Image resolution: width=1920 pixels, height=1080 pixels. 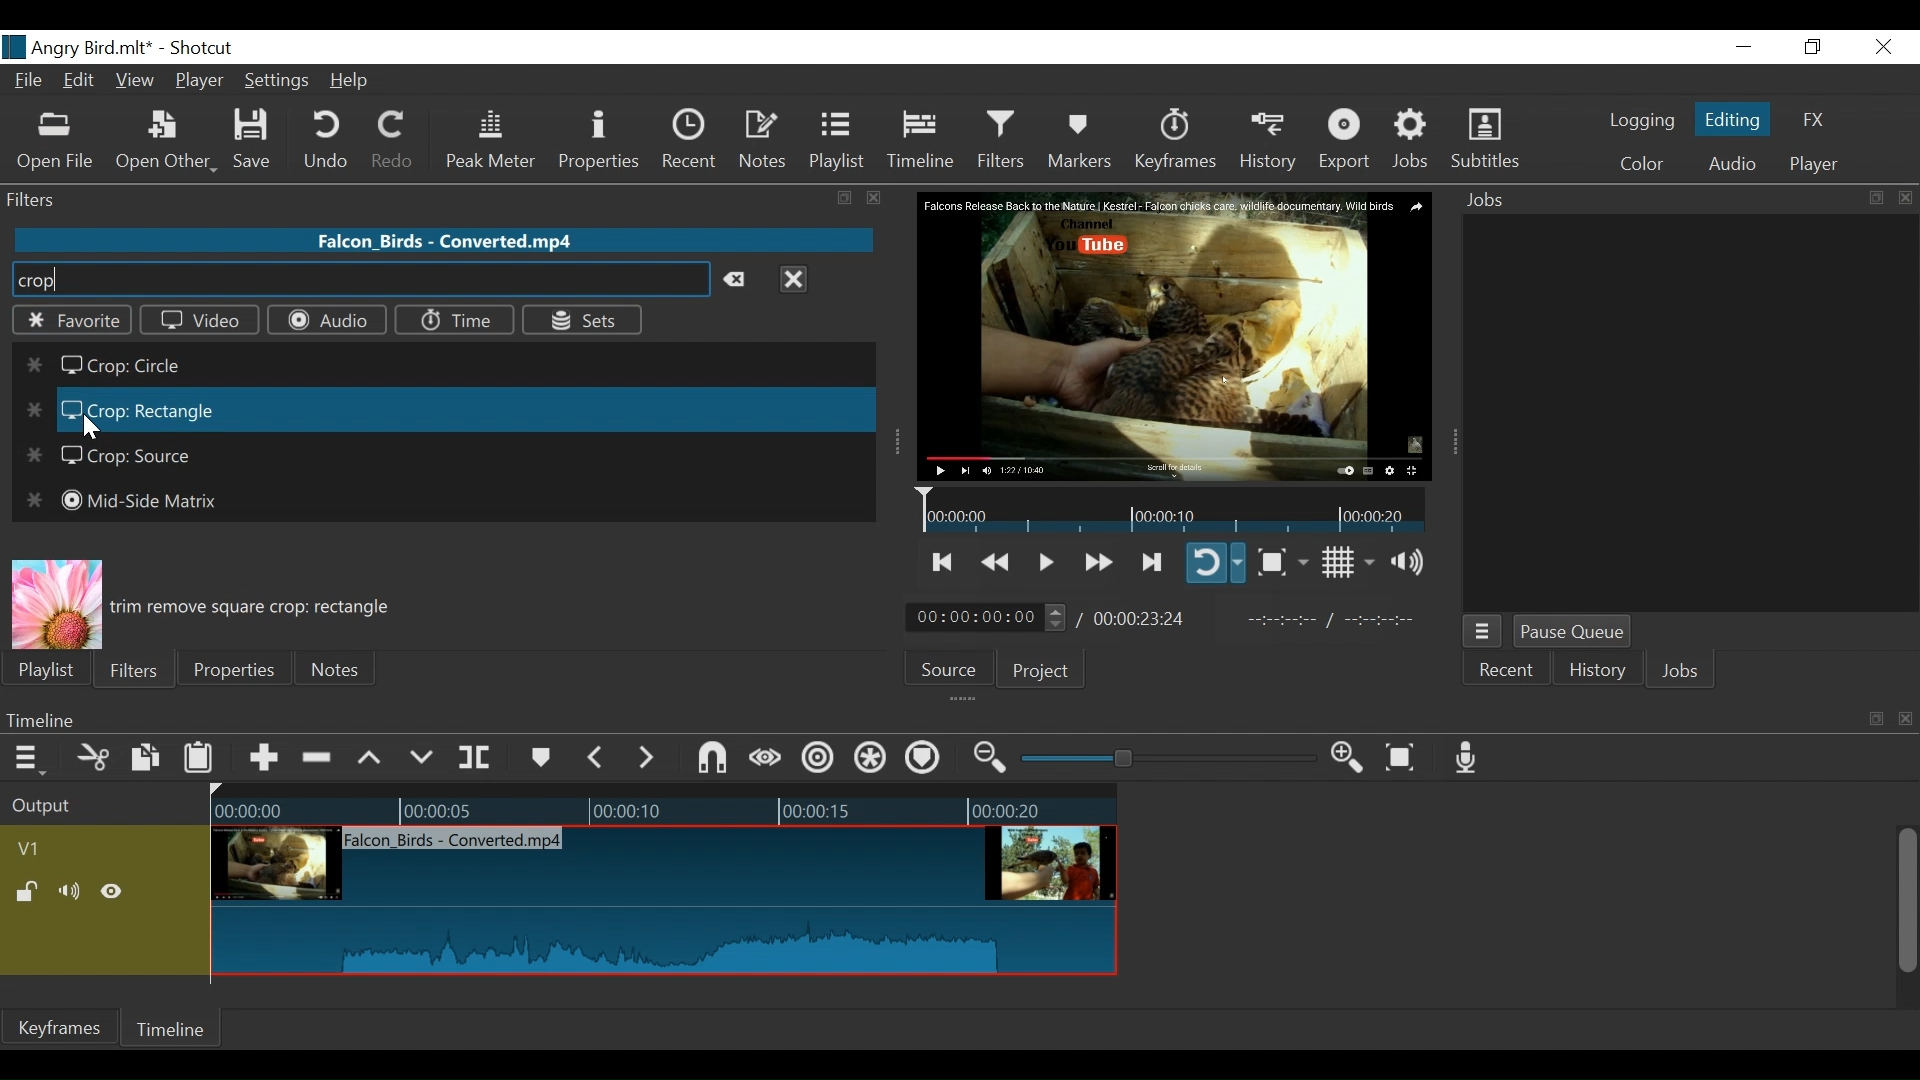 What do you see at coordinates (1412, 140) in the screenshot?
I see `Jobs` at bounding box center [1412, 140].